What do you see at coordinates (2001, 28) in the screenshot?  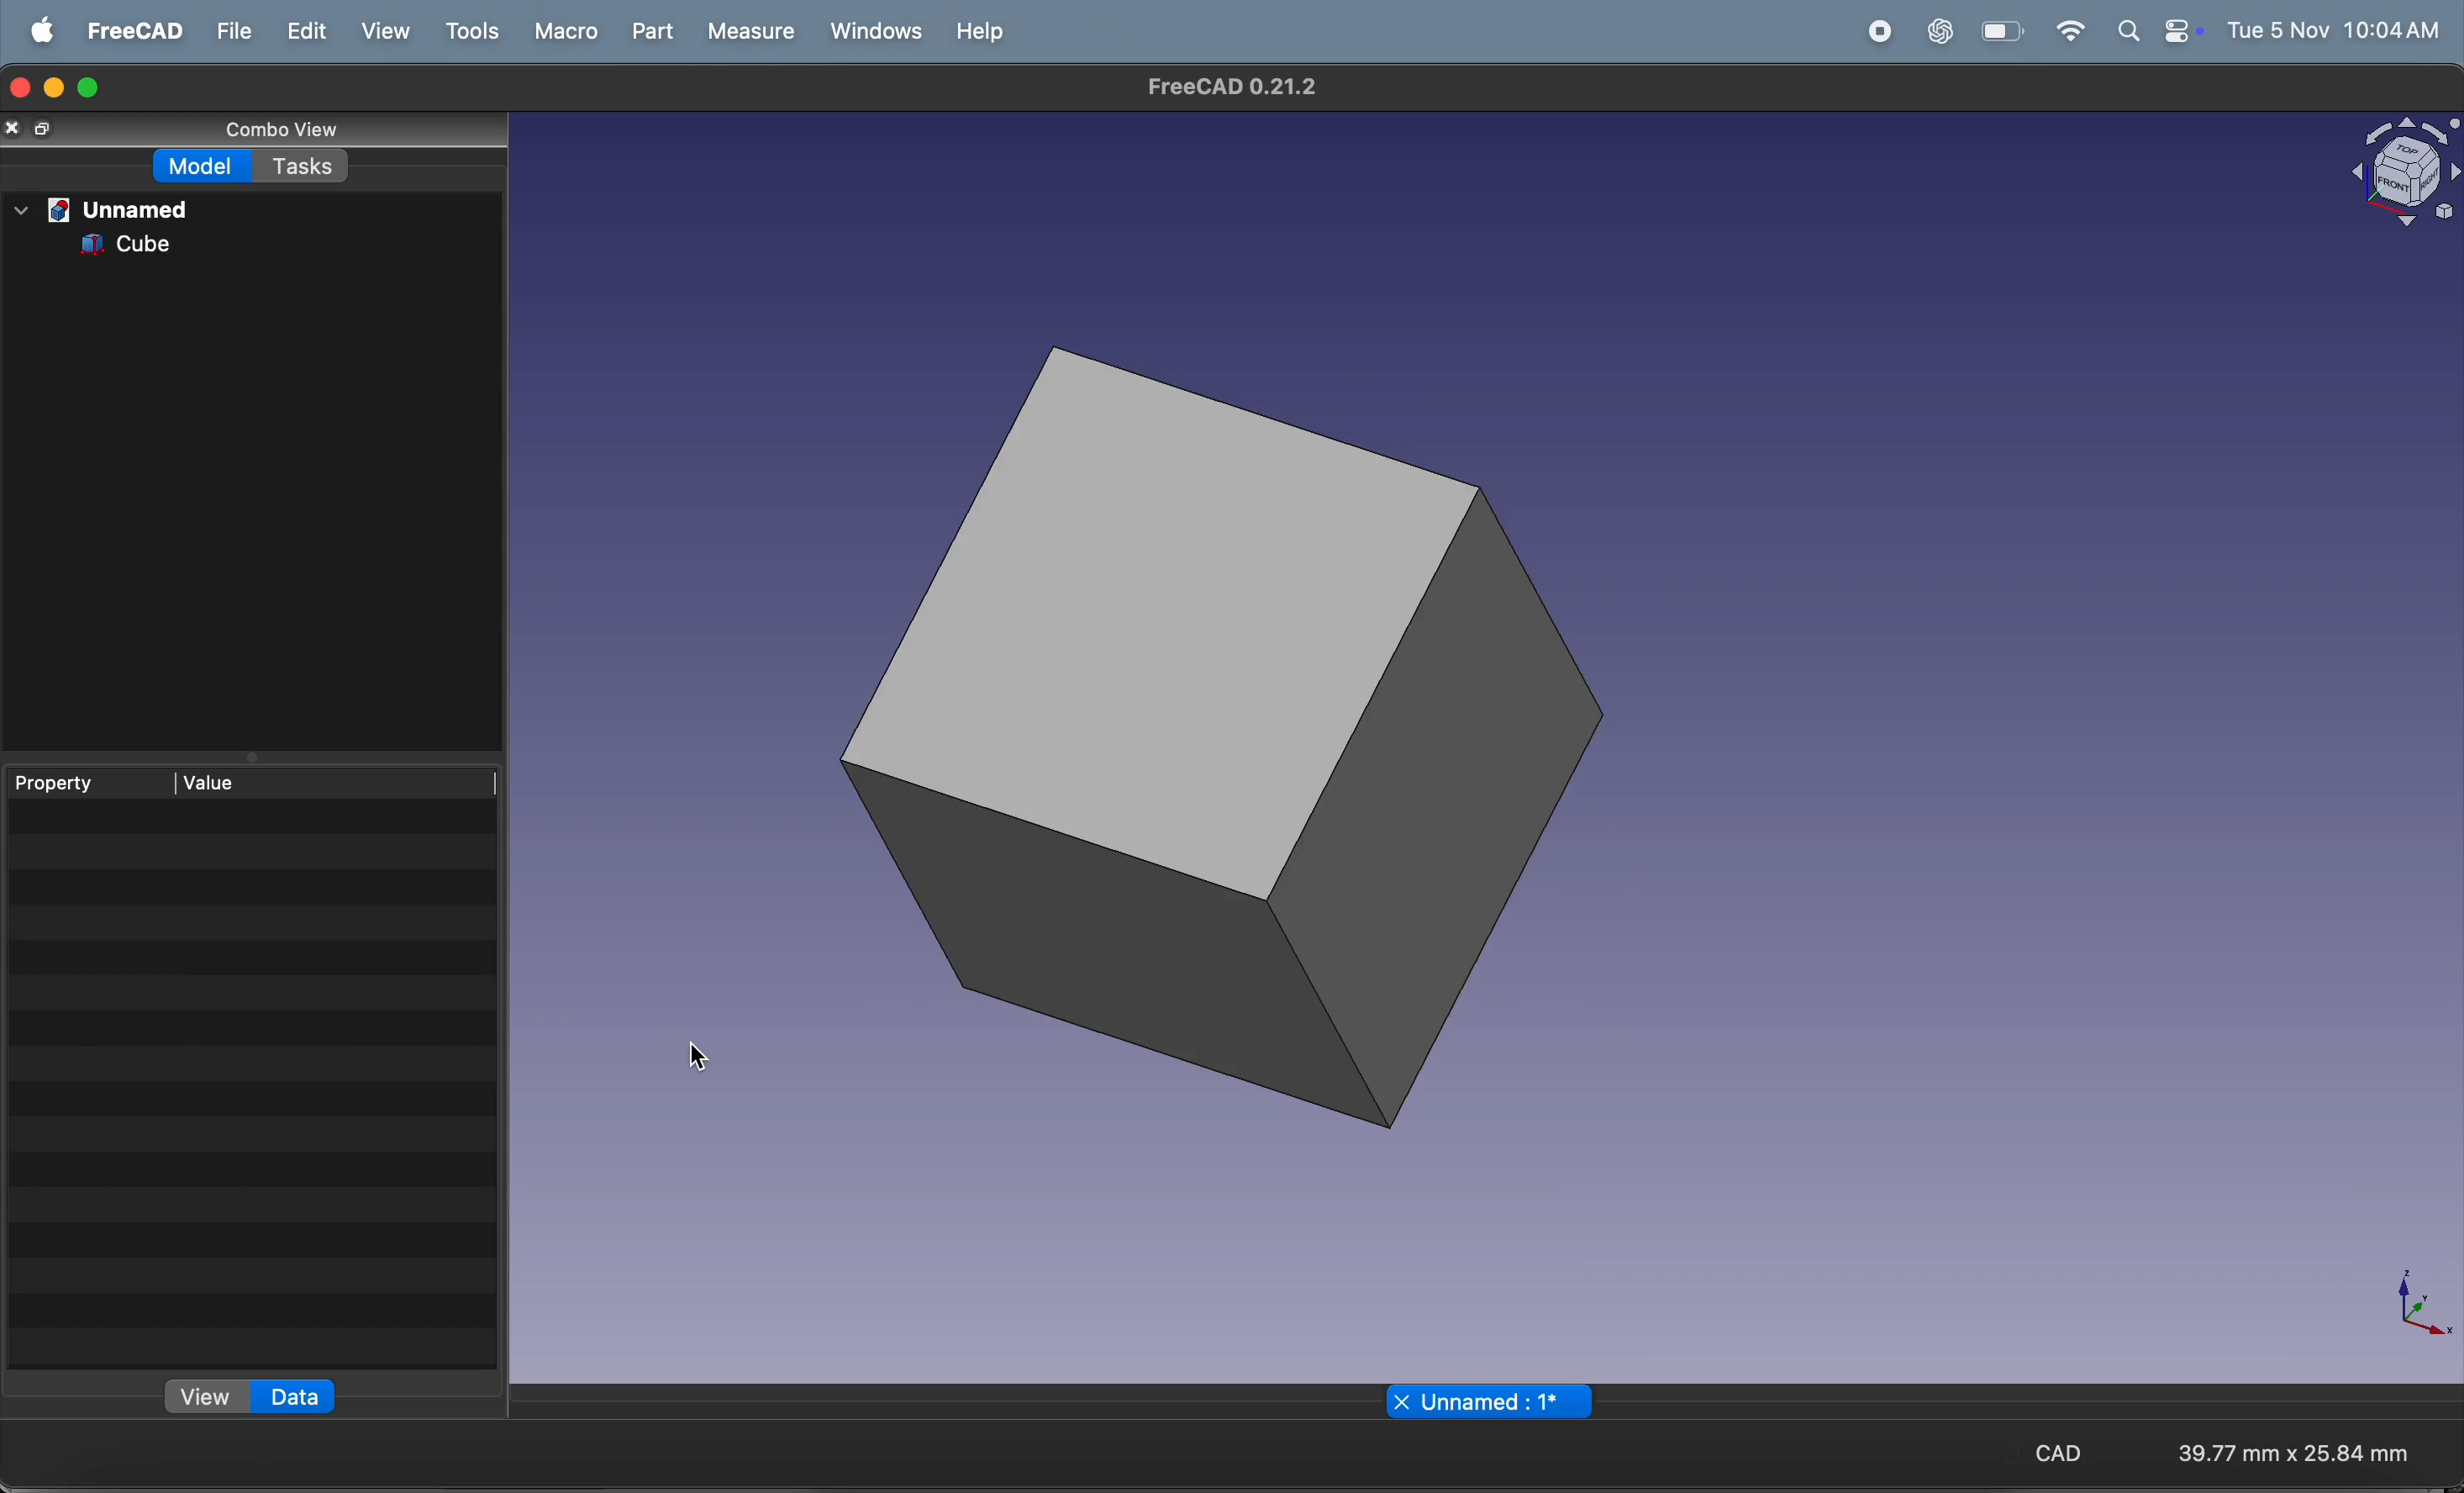 I see `wifi` at bounding box center [2001, 28].